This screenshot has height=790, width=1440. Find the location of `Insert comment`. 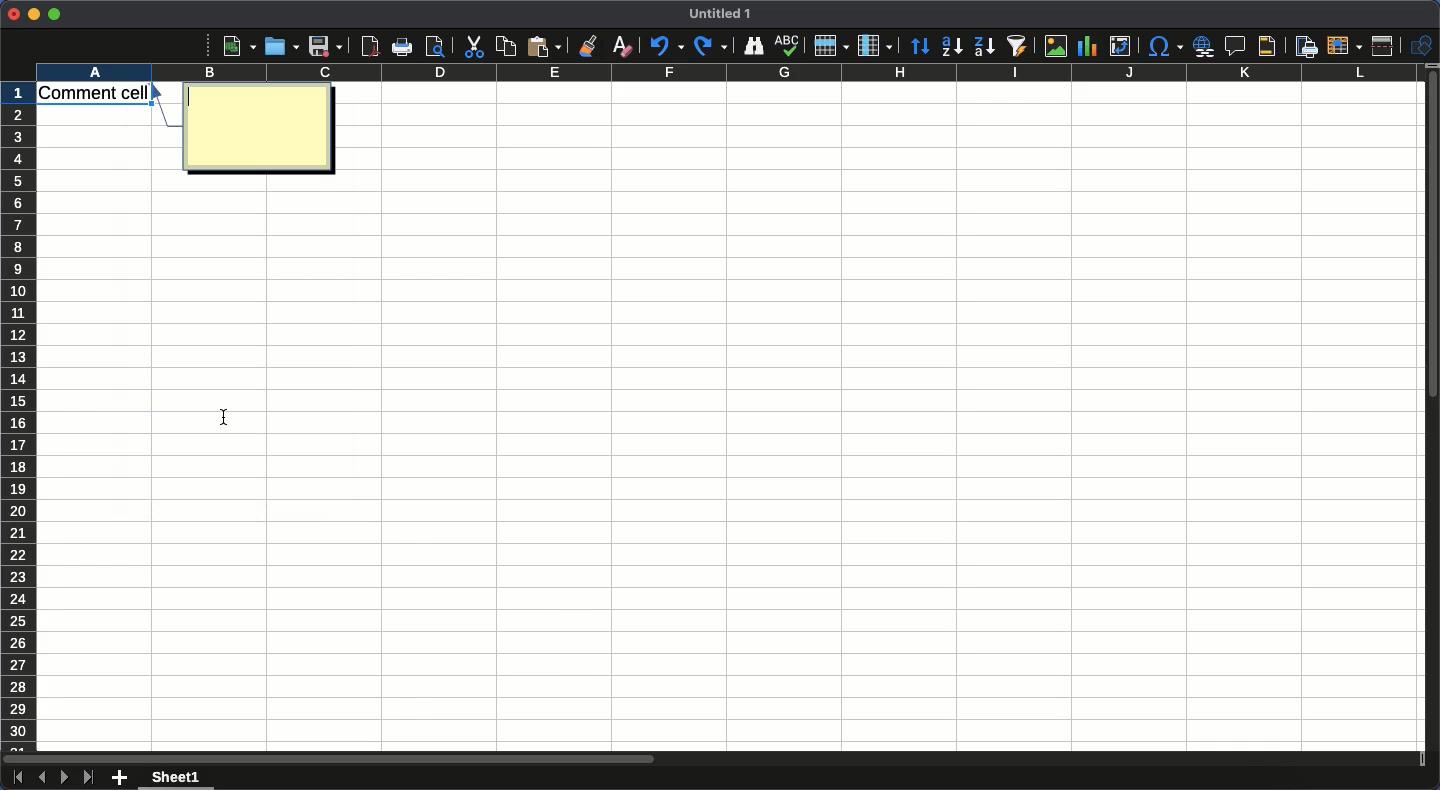

Insert comment is located at coordinates (1234, 44).